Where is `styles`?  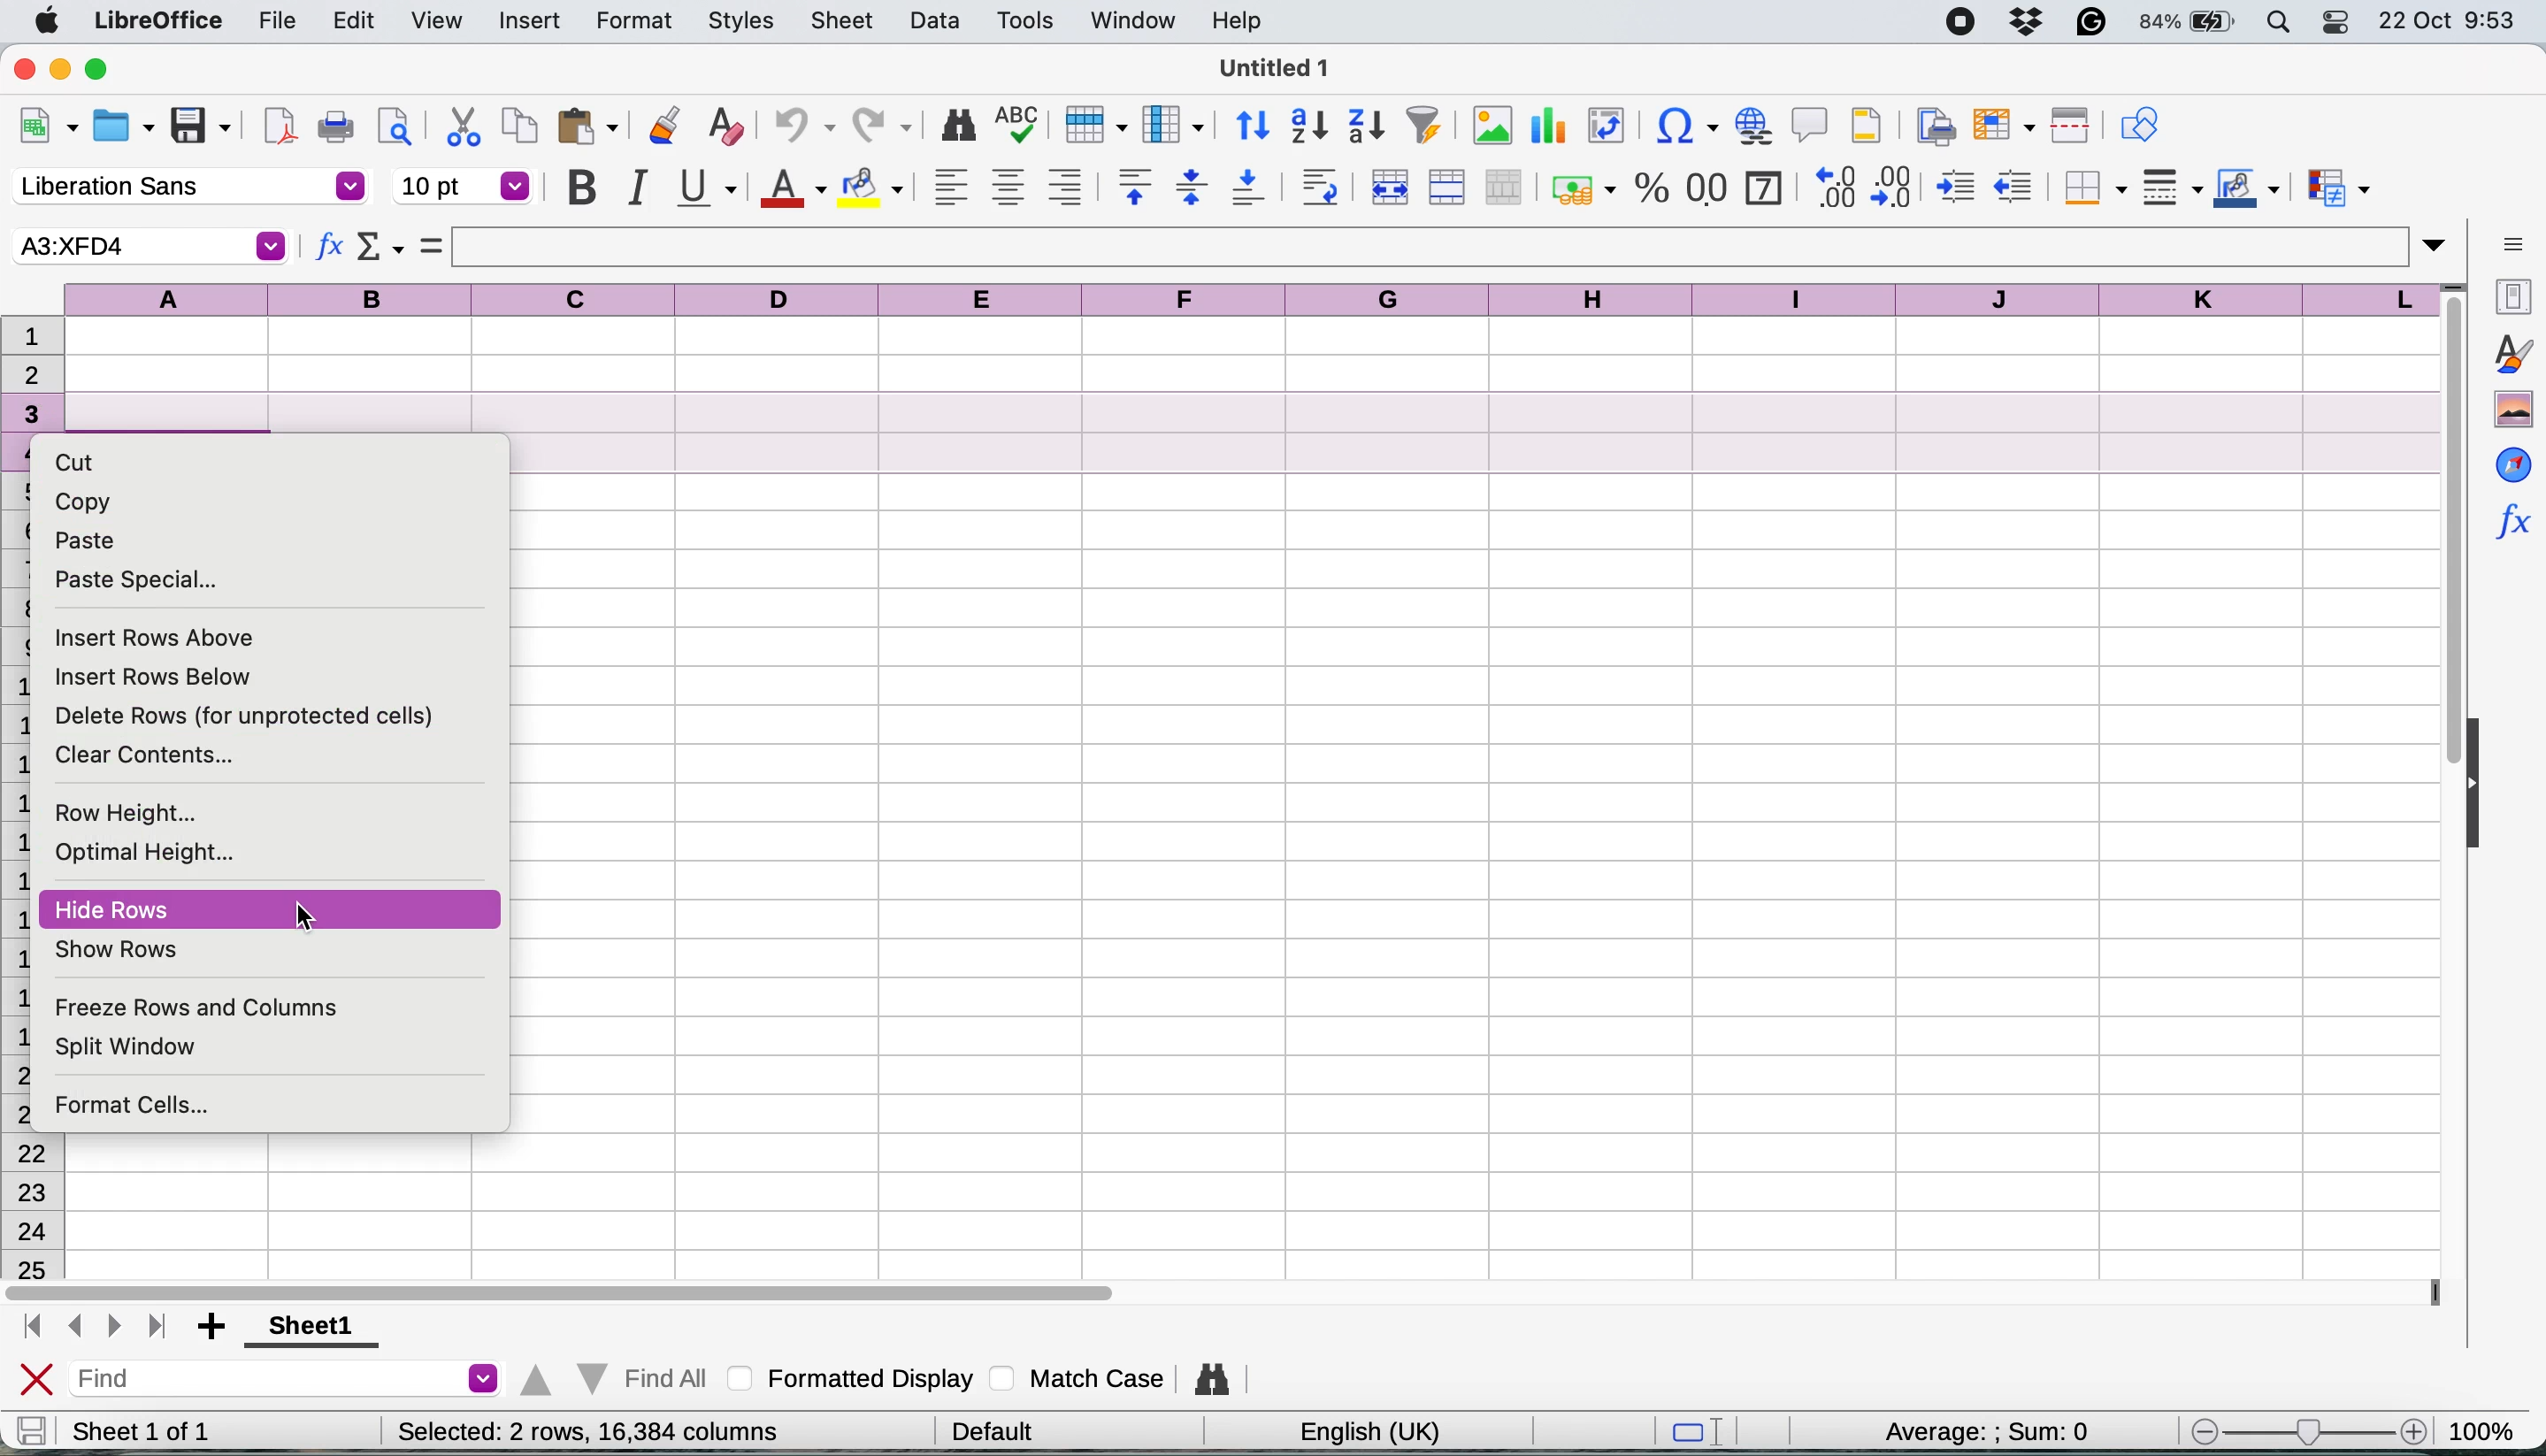 styles is located at coordinates (742, 23).